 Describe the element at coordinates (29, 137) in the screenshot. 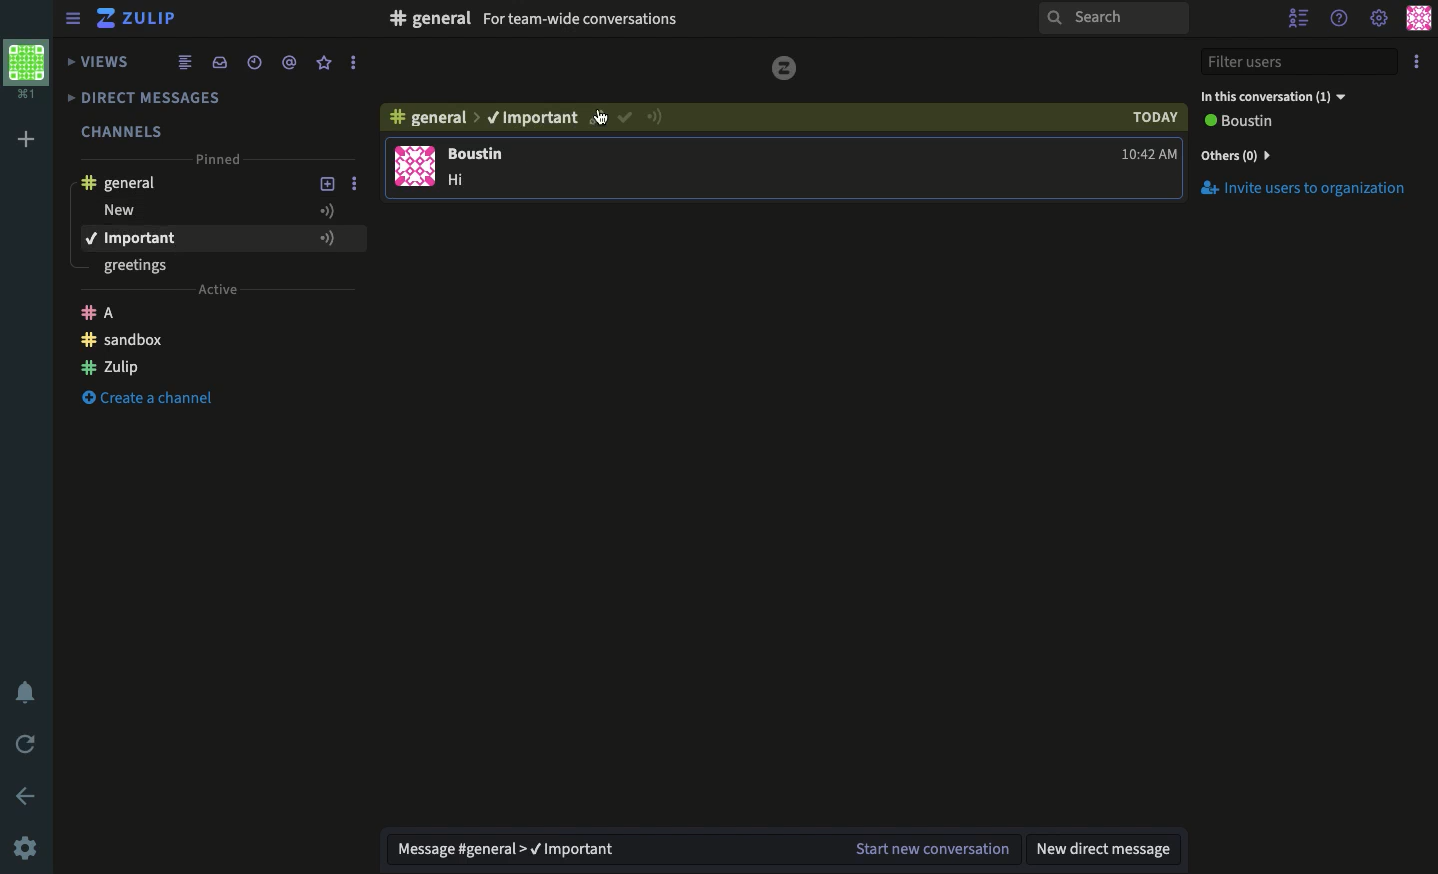

I see `Add` at that location.